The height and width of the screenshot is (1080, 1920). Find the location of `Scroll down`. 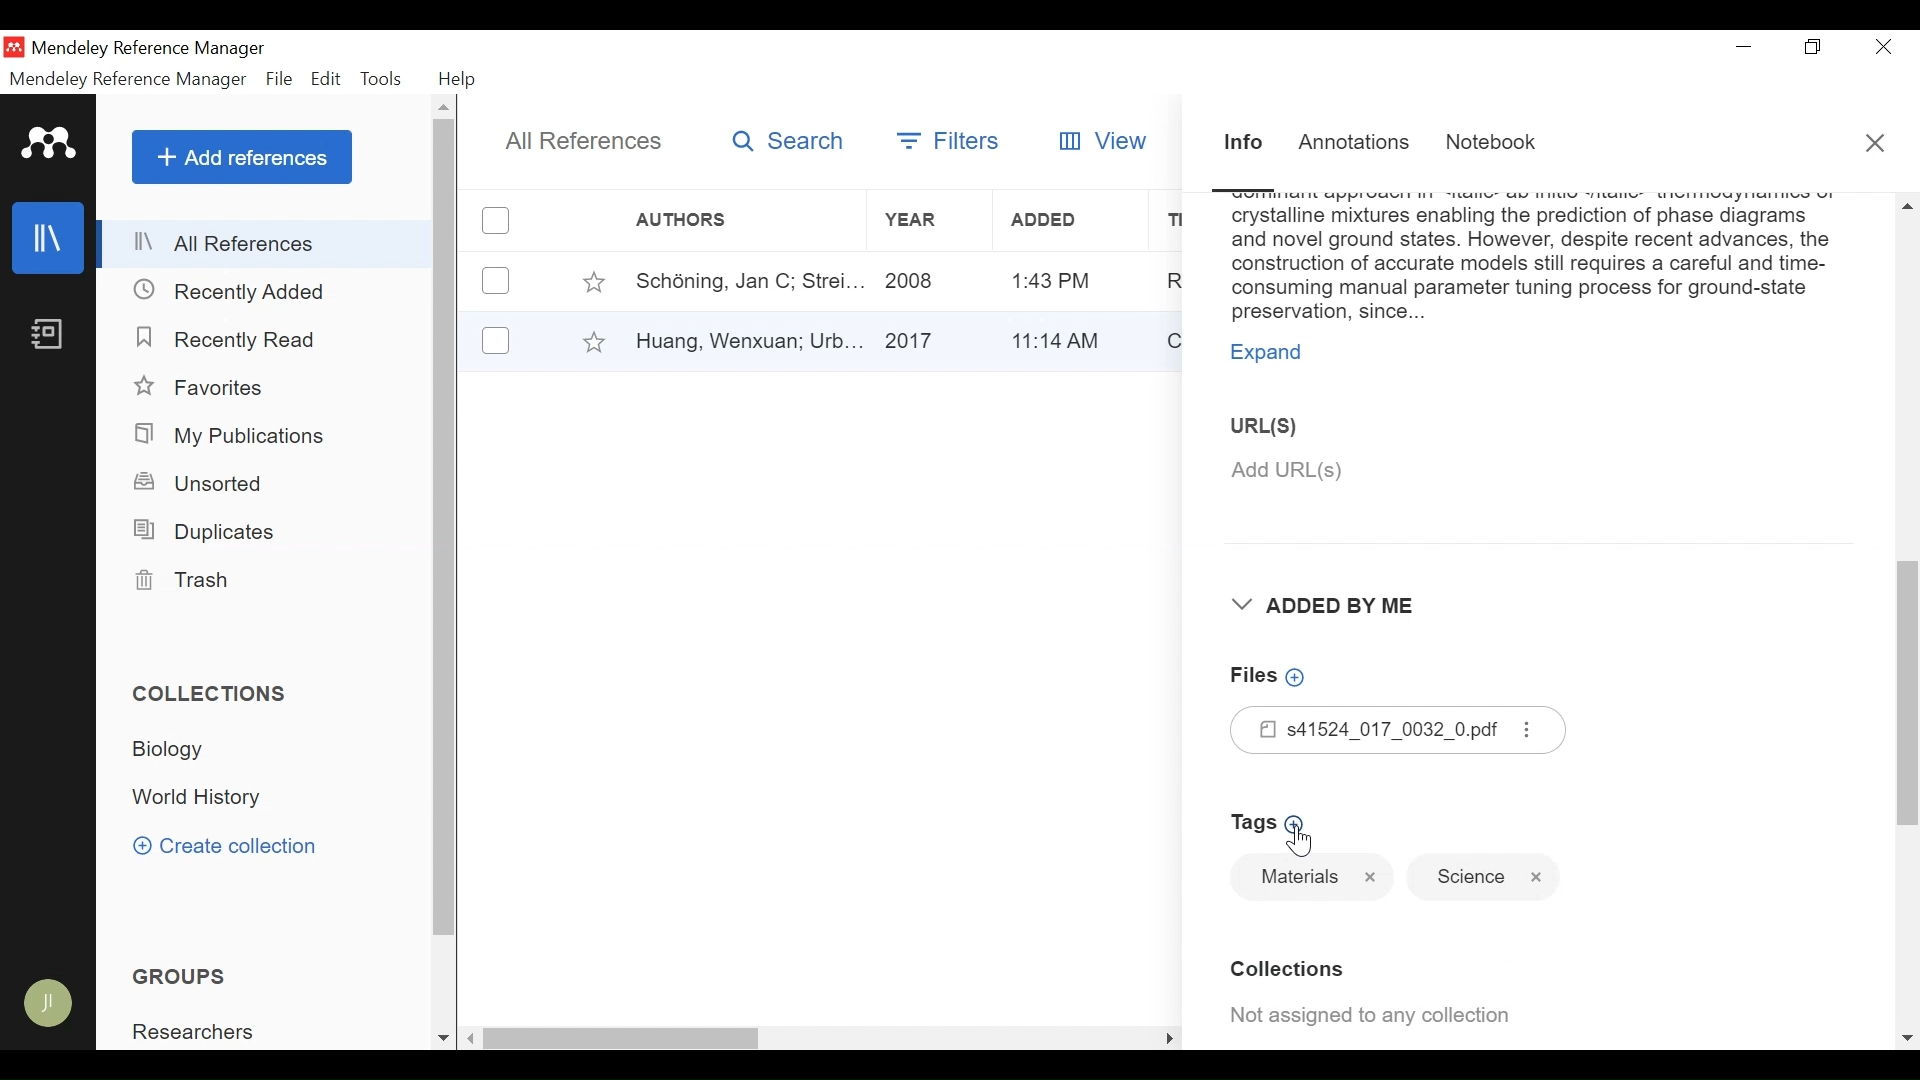

Scroll down is located at coordinates (1908, 1040).